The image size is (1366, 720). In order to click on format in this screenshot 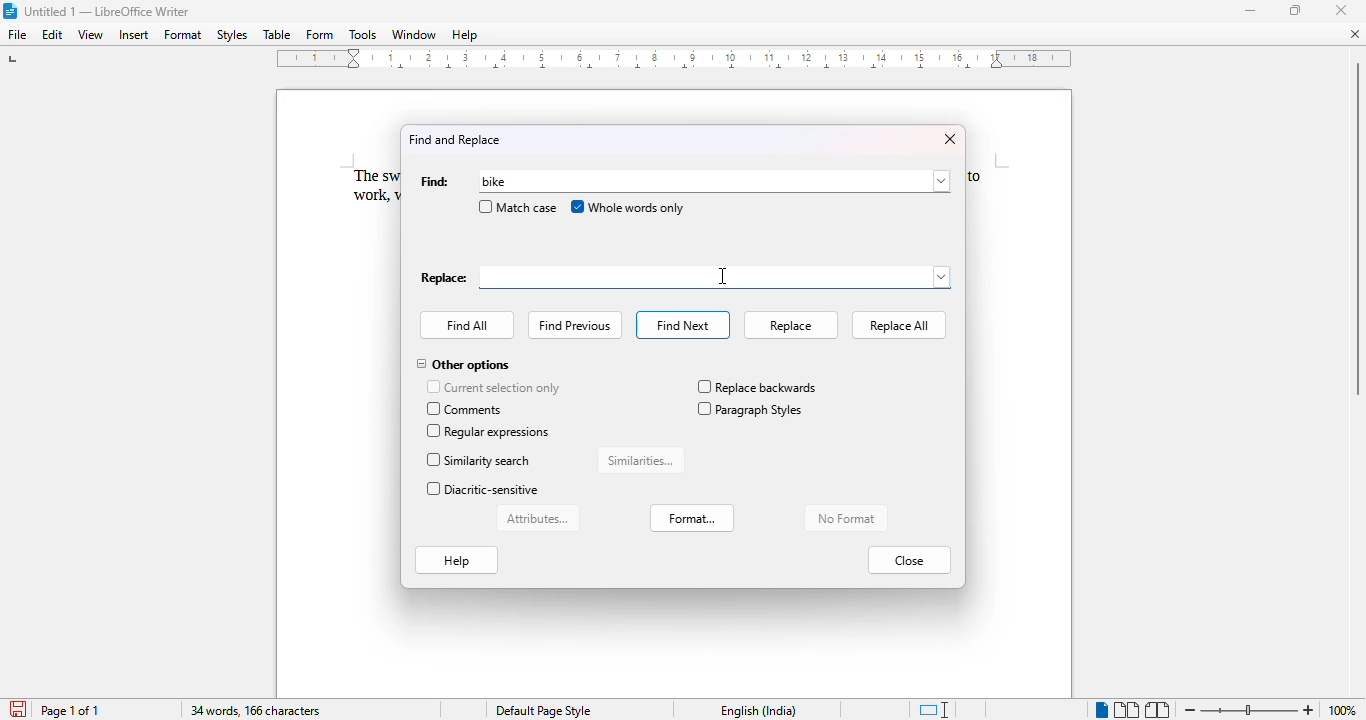, I will do `click(692, 517)`.